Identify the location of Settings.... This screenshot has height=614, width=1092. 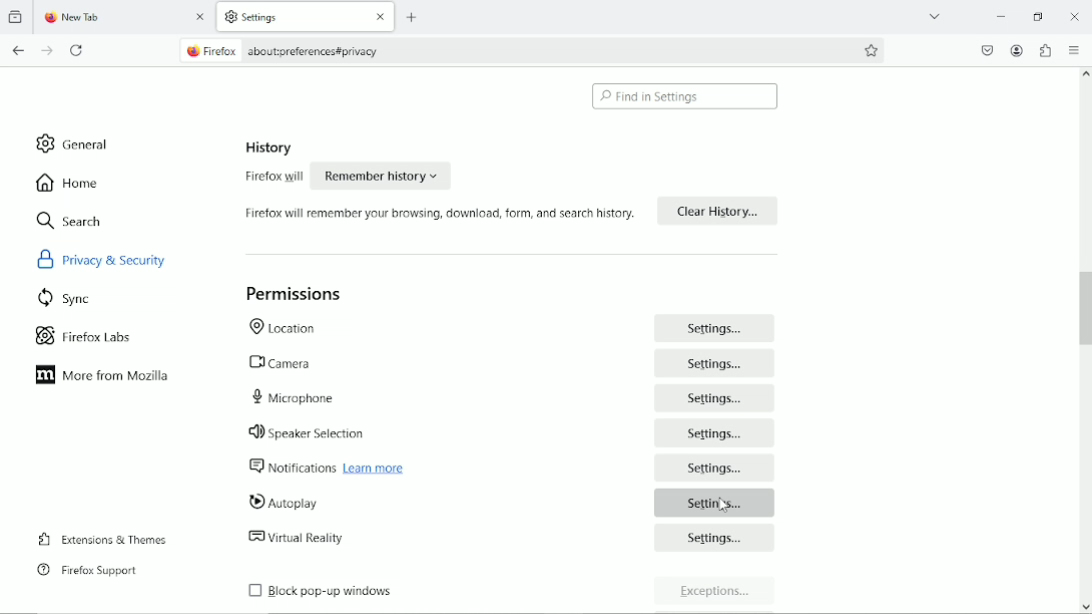
(716, 437).